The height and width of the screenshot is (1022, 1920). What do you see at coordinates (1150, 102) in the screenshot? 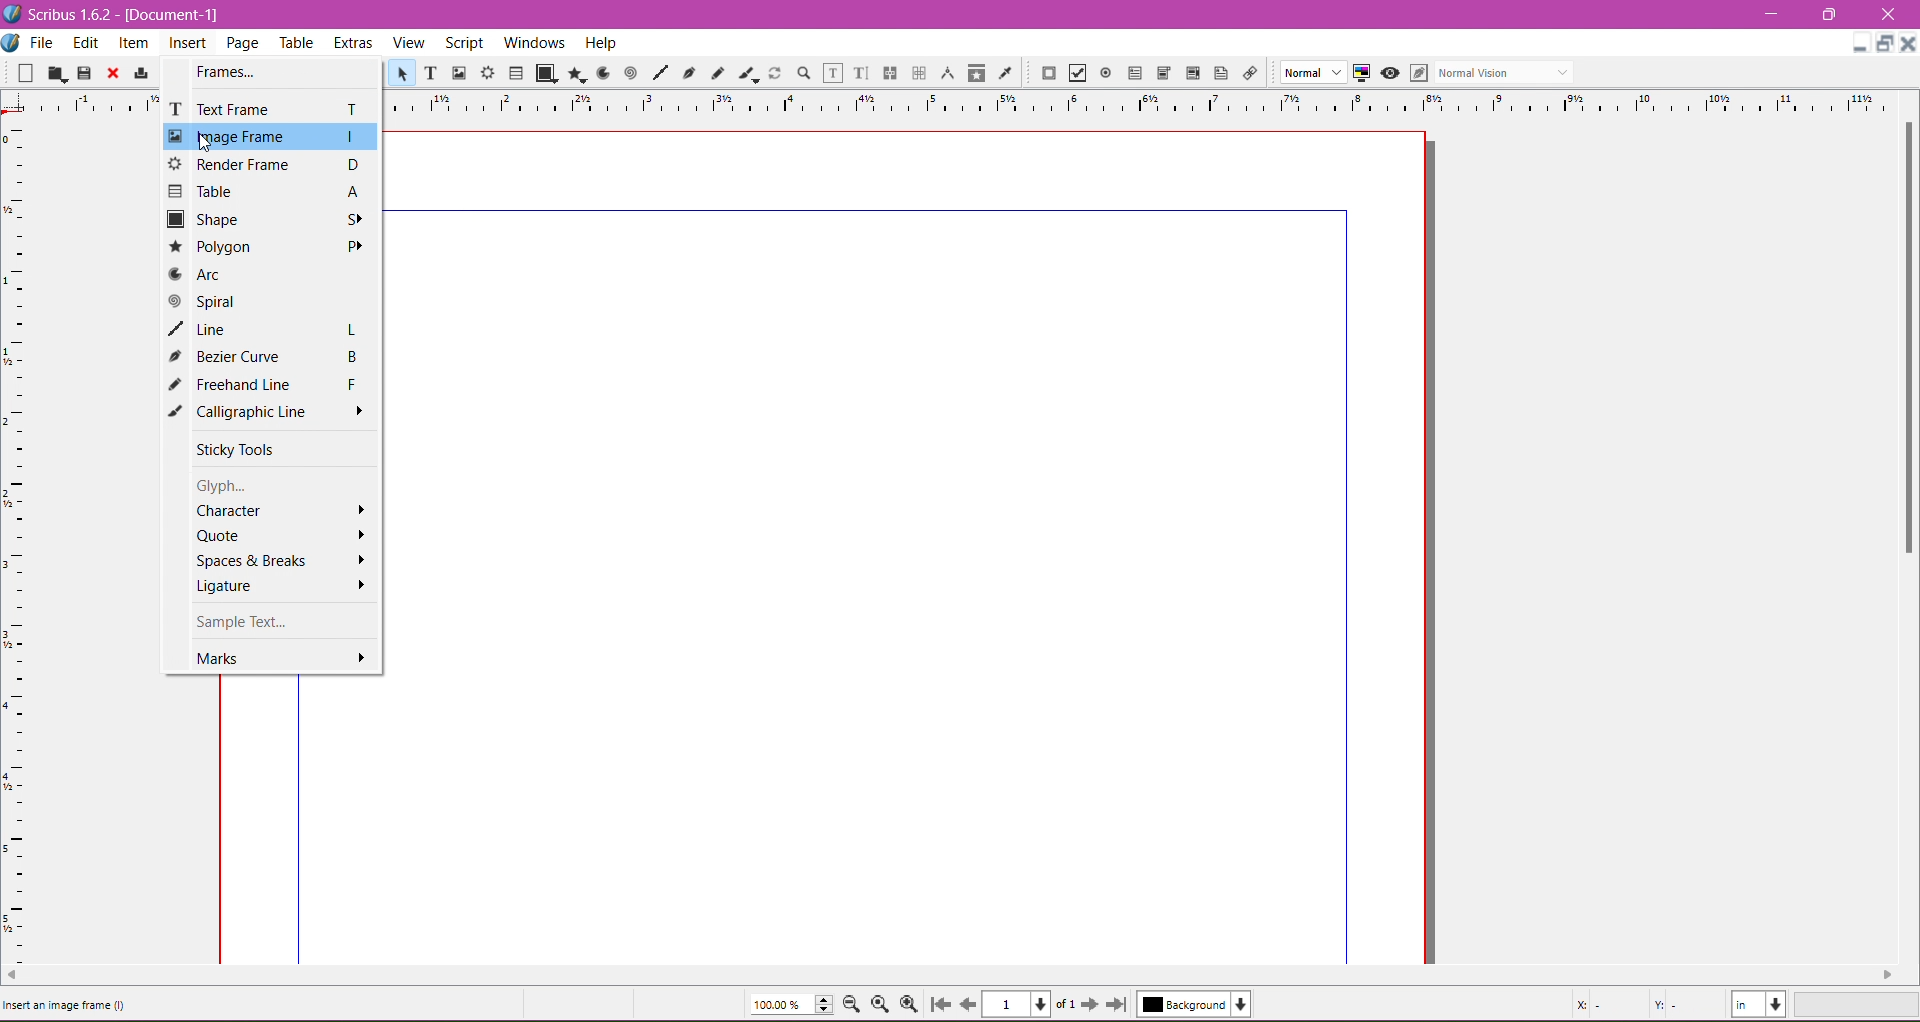
I see `Horizontal ruler` at bounding box center [1150, 102].